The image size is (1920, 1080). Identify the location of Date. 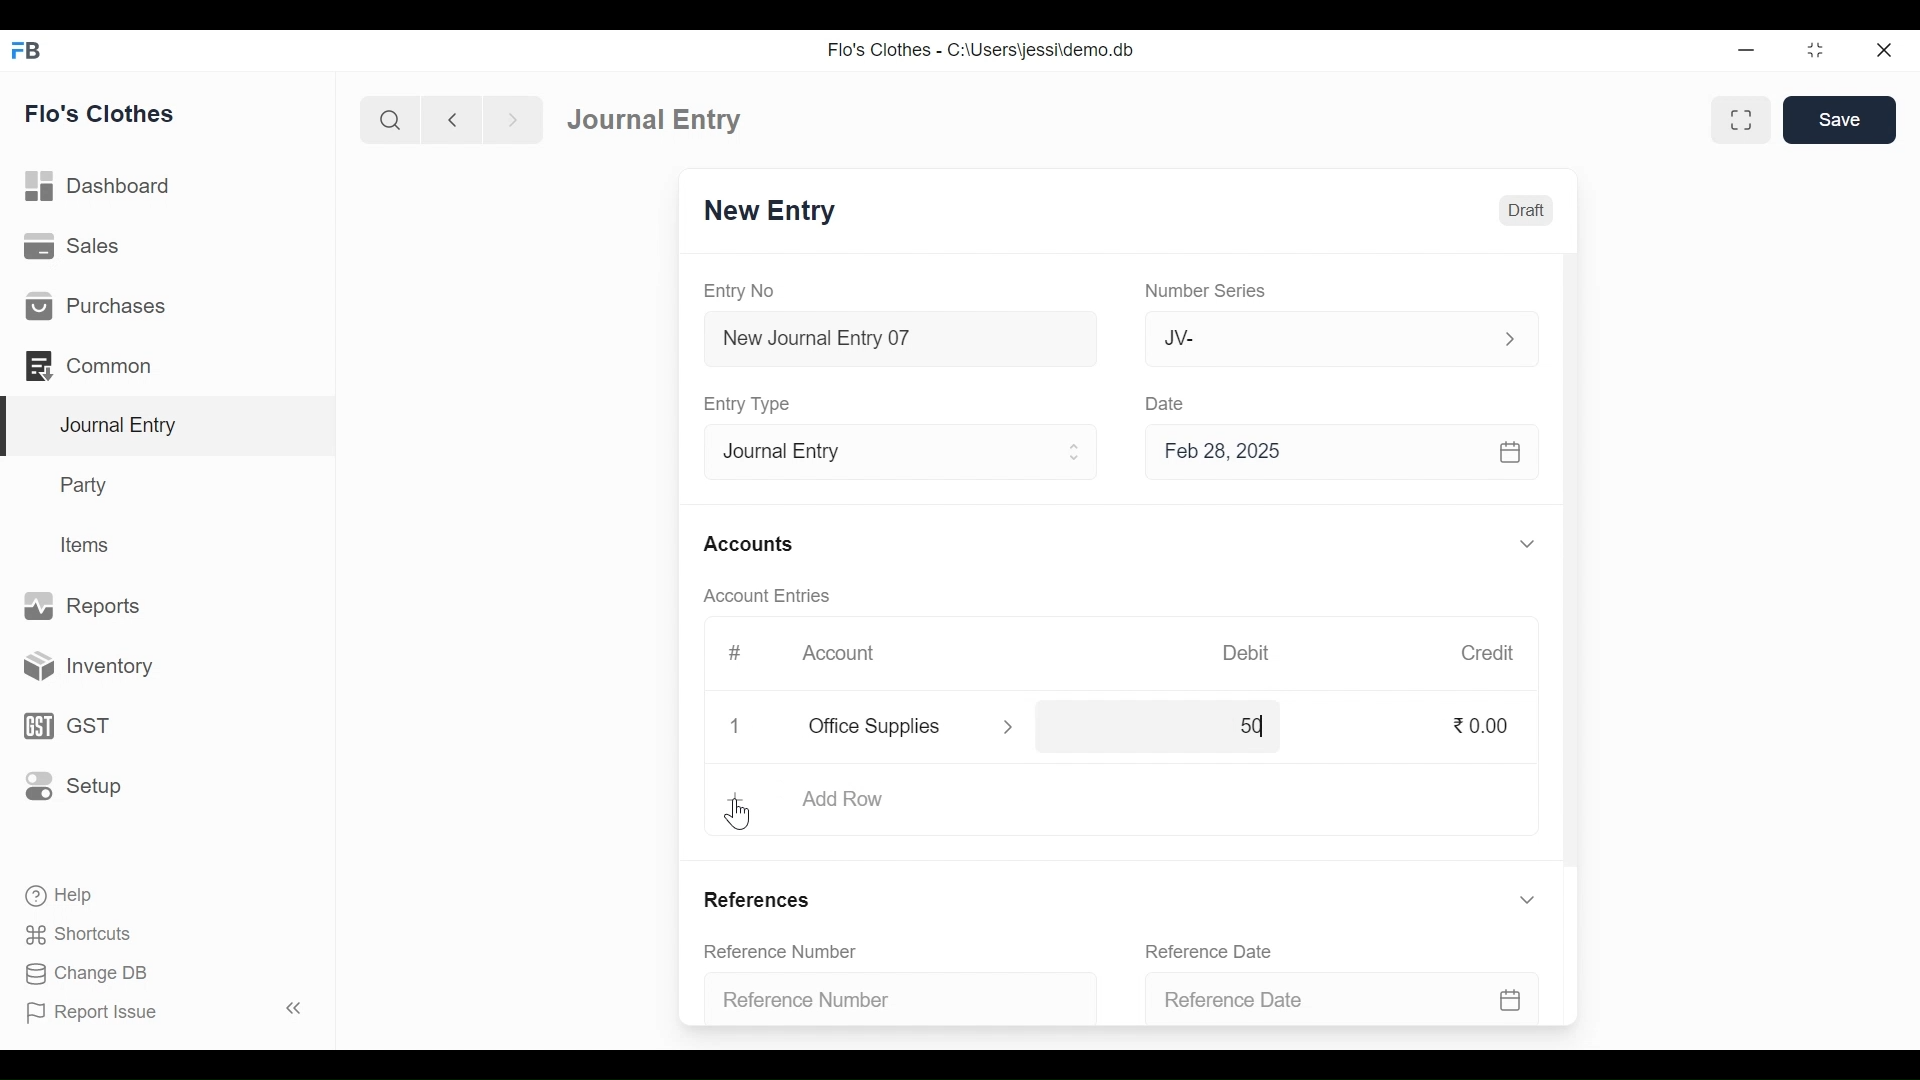
(1171, 405).